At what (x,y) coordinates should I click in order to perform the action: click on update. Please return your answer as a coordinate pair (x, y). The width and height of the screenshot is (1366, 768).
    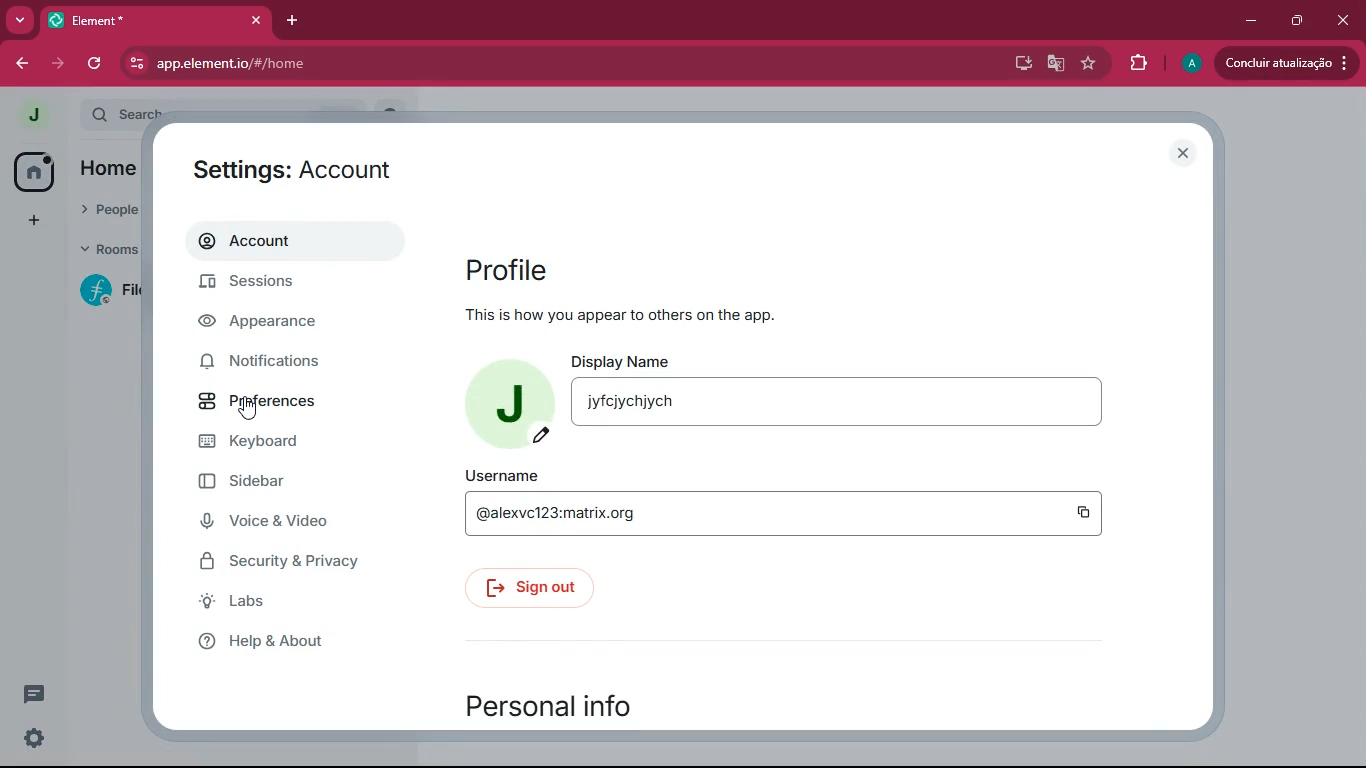
    Looking at the image, I should click on (1283, 63).